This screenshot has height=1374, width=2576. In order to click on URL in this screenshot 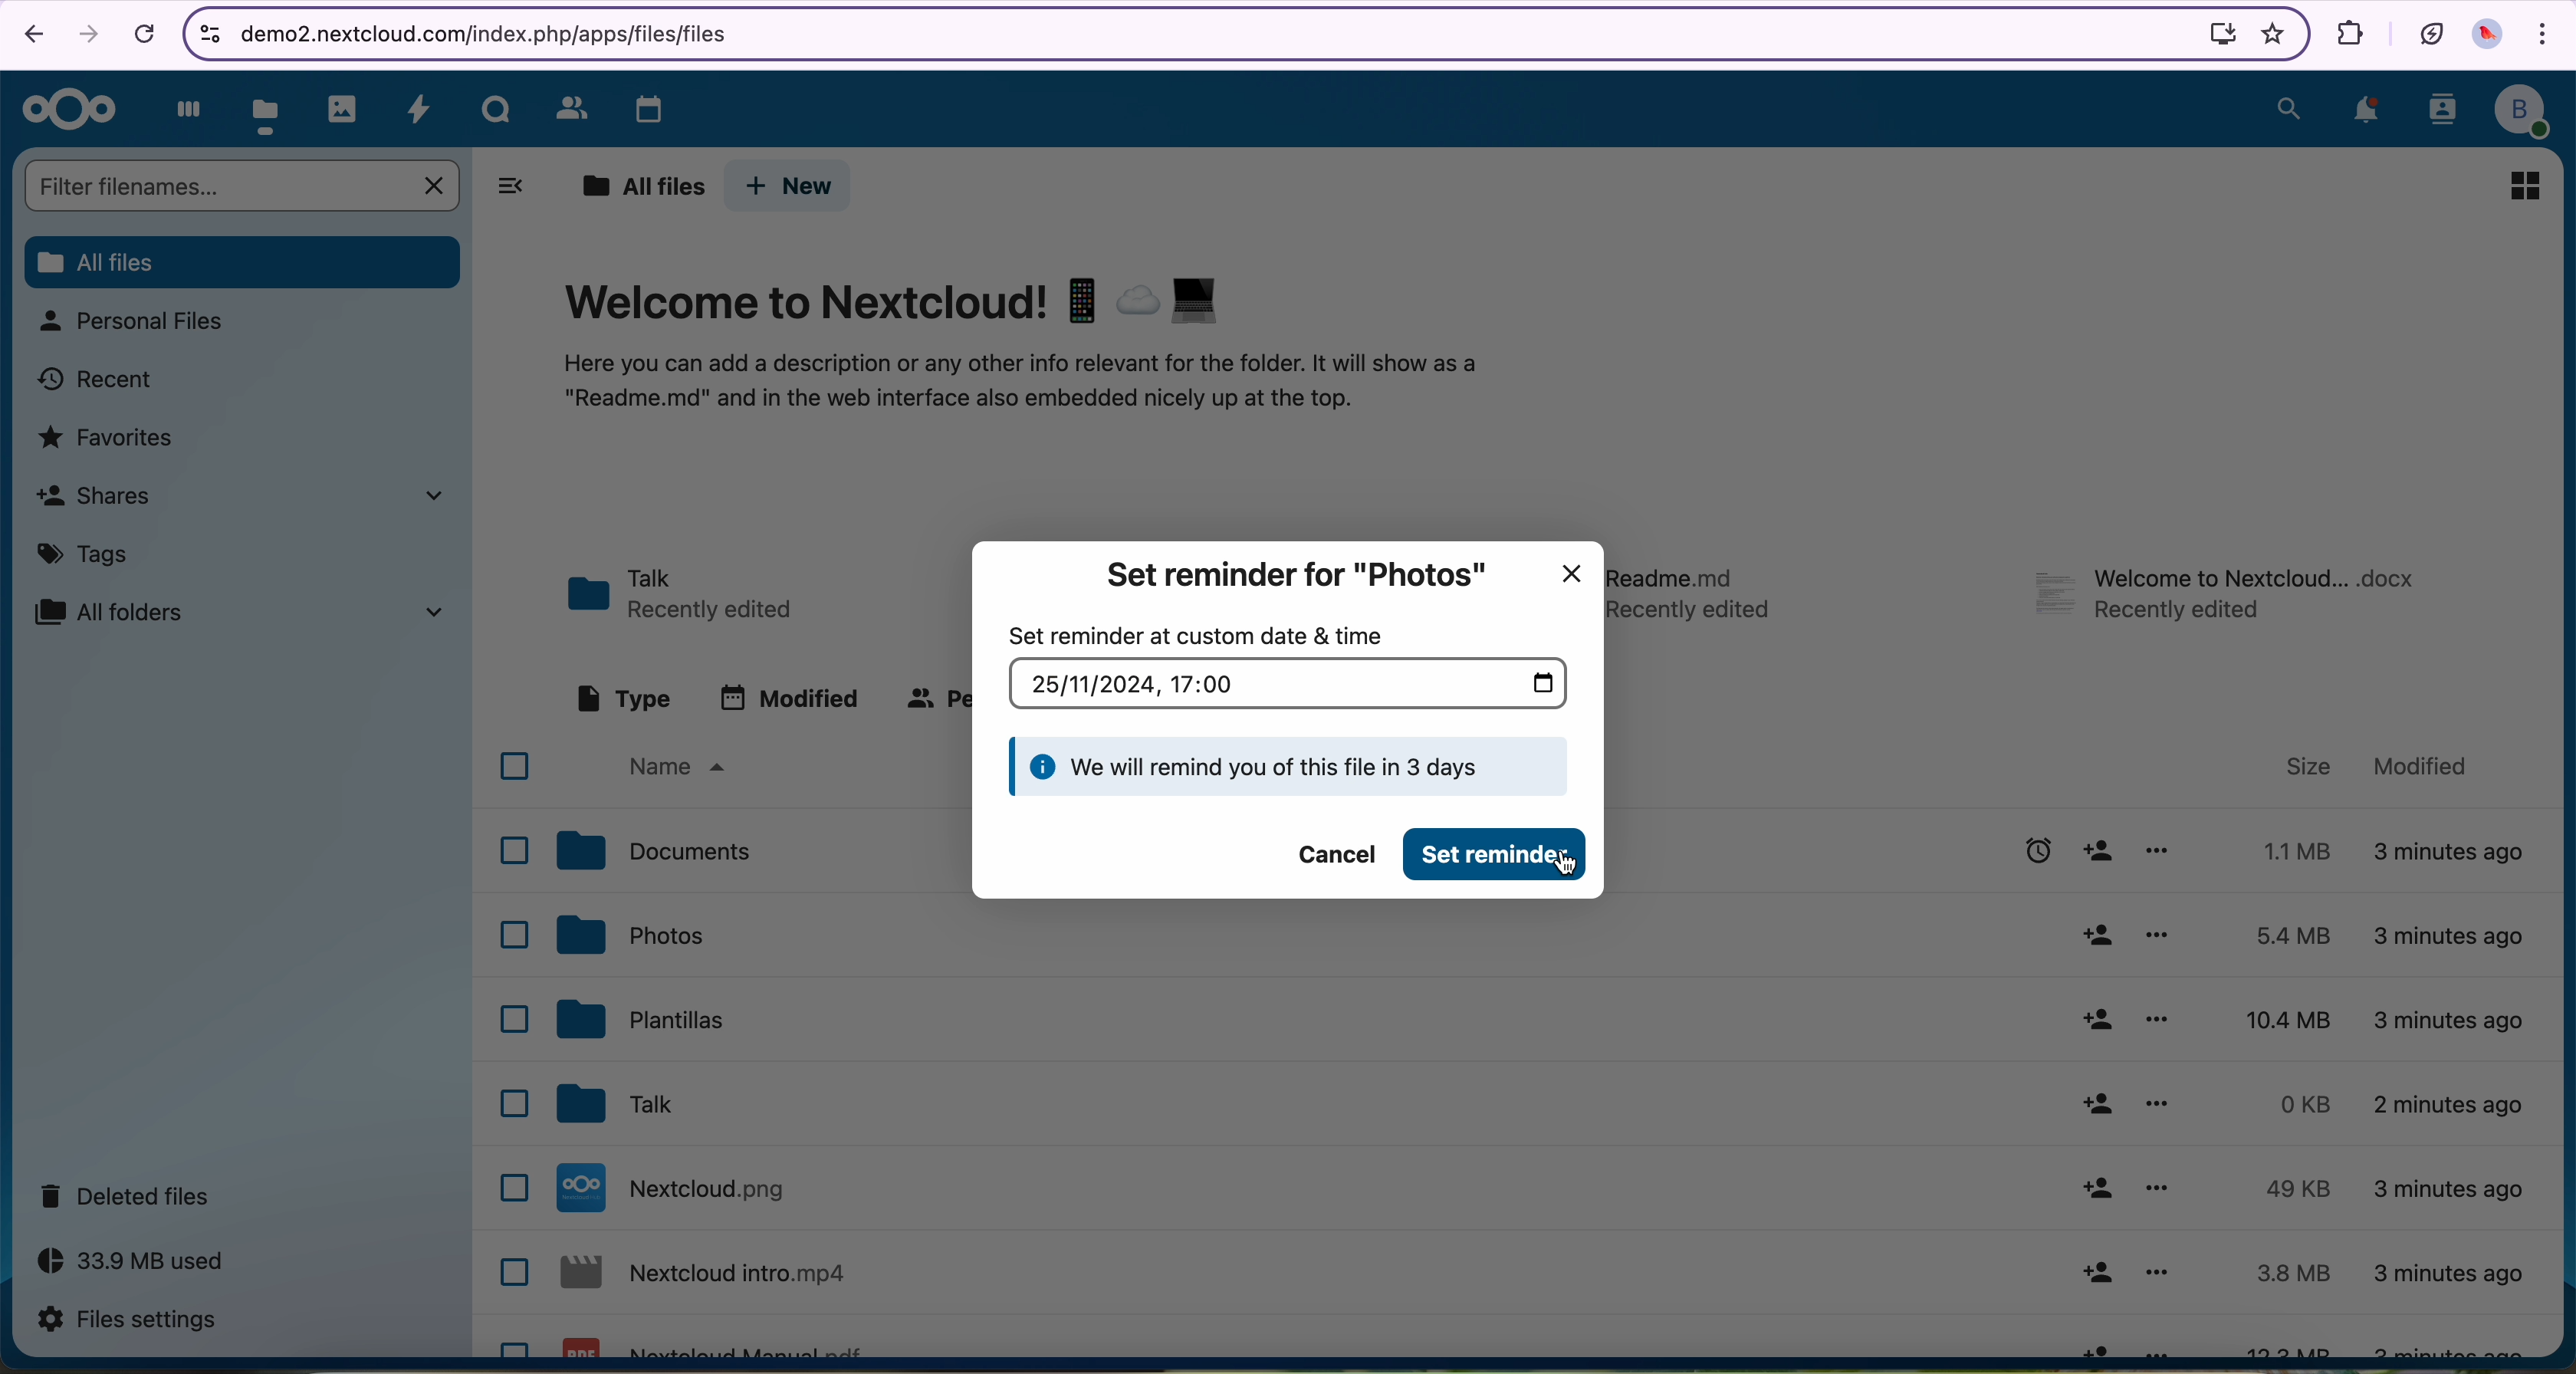, I will do `click(499, 32)`.